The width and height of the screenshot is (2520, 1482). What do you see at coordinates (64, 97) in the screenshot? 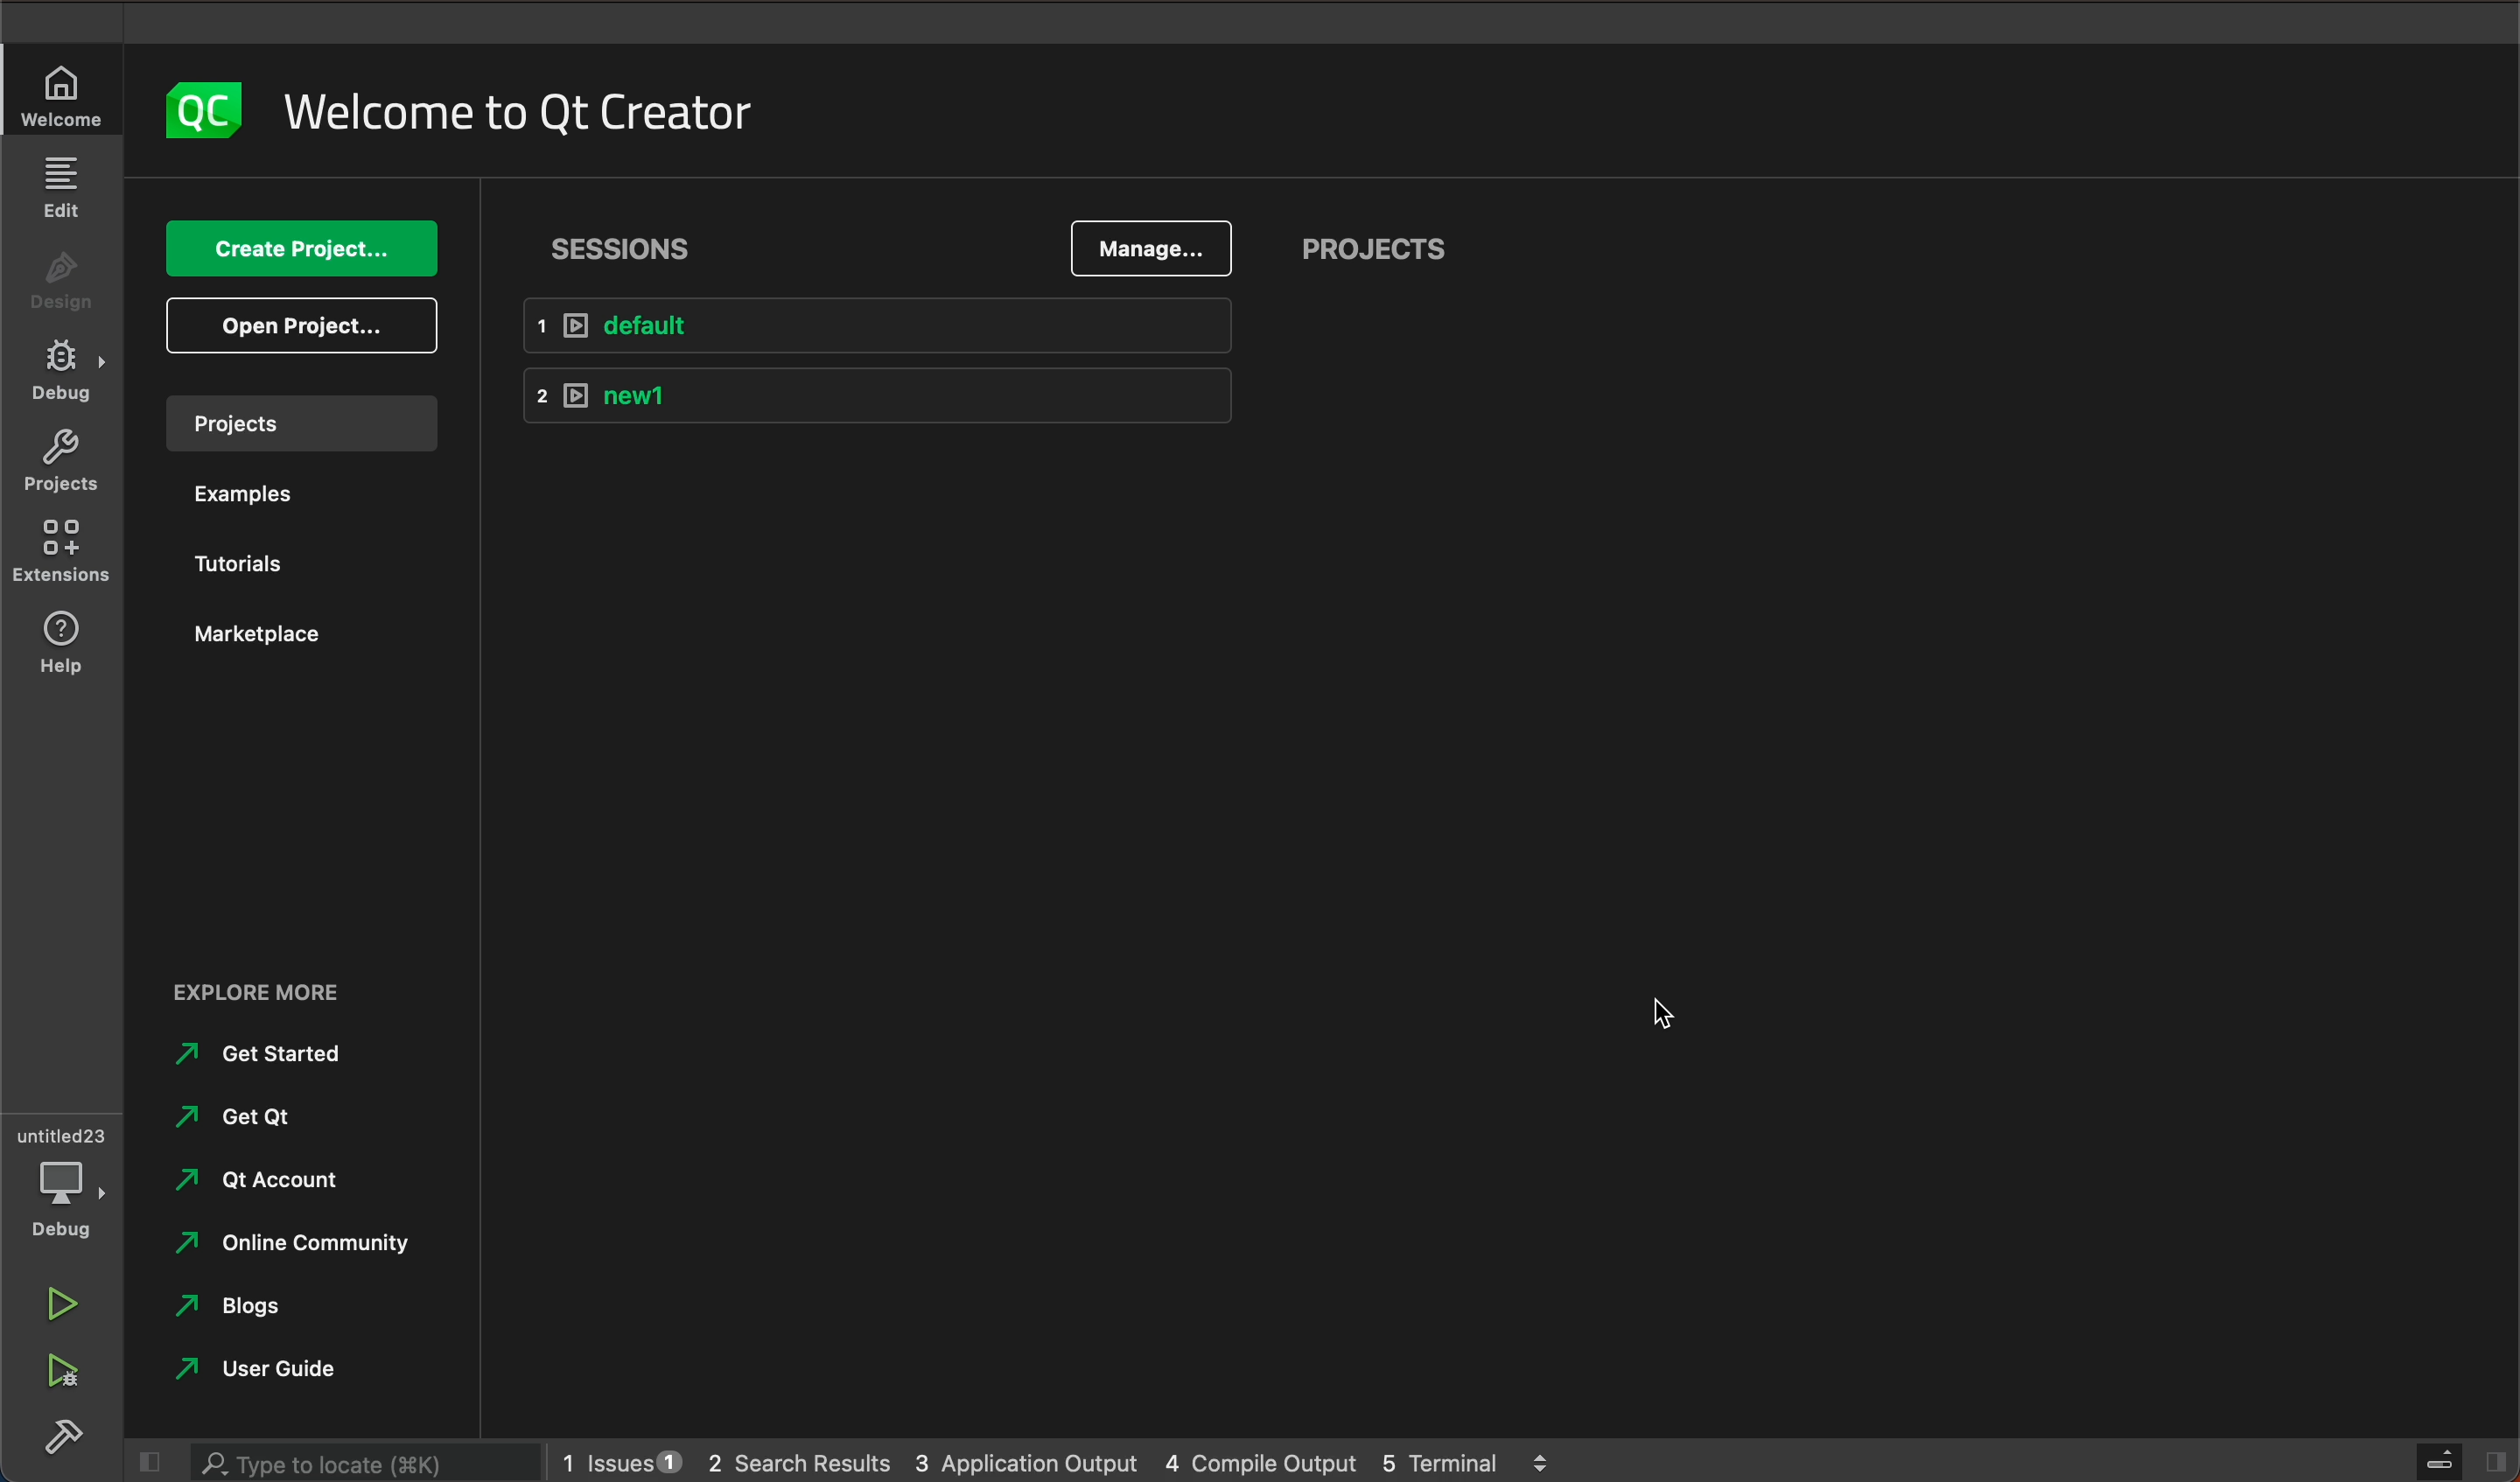
I see `welcome` at bounding box center [64, 97].